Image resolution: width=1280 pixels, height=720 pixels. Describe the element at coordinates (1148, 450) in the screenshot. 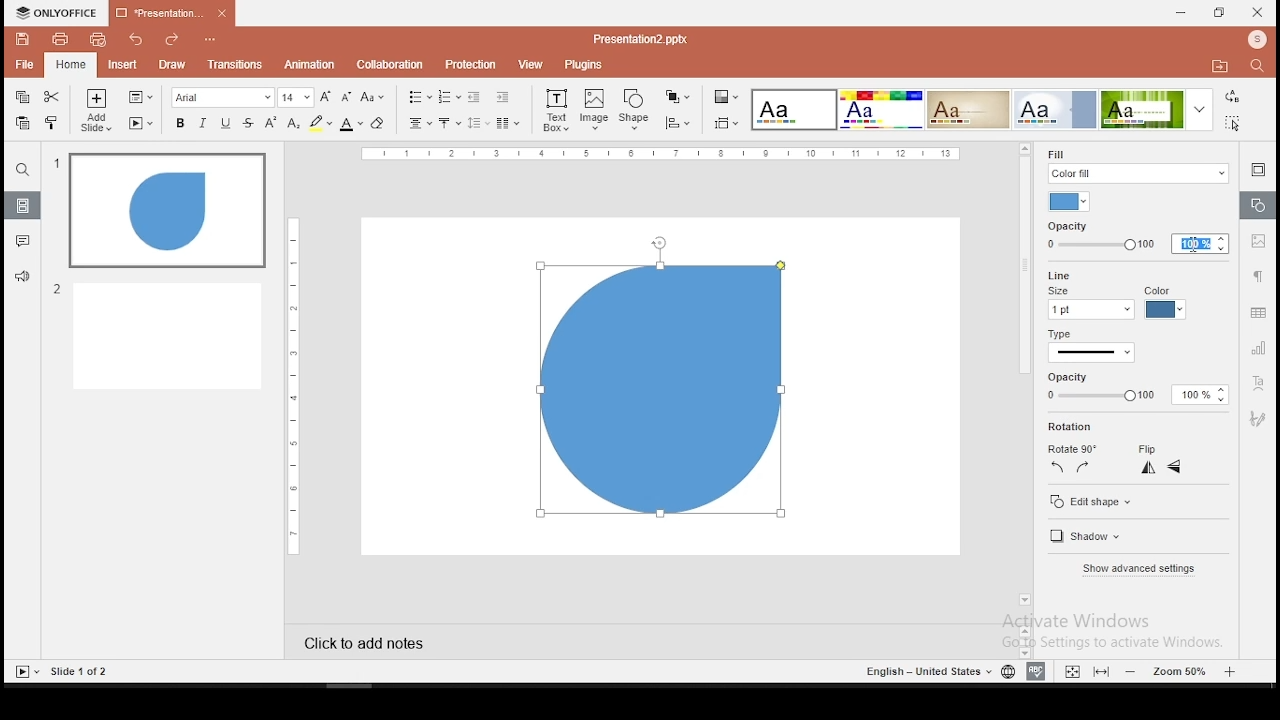

I see `flip` at that location.